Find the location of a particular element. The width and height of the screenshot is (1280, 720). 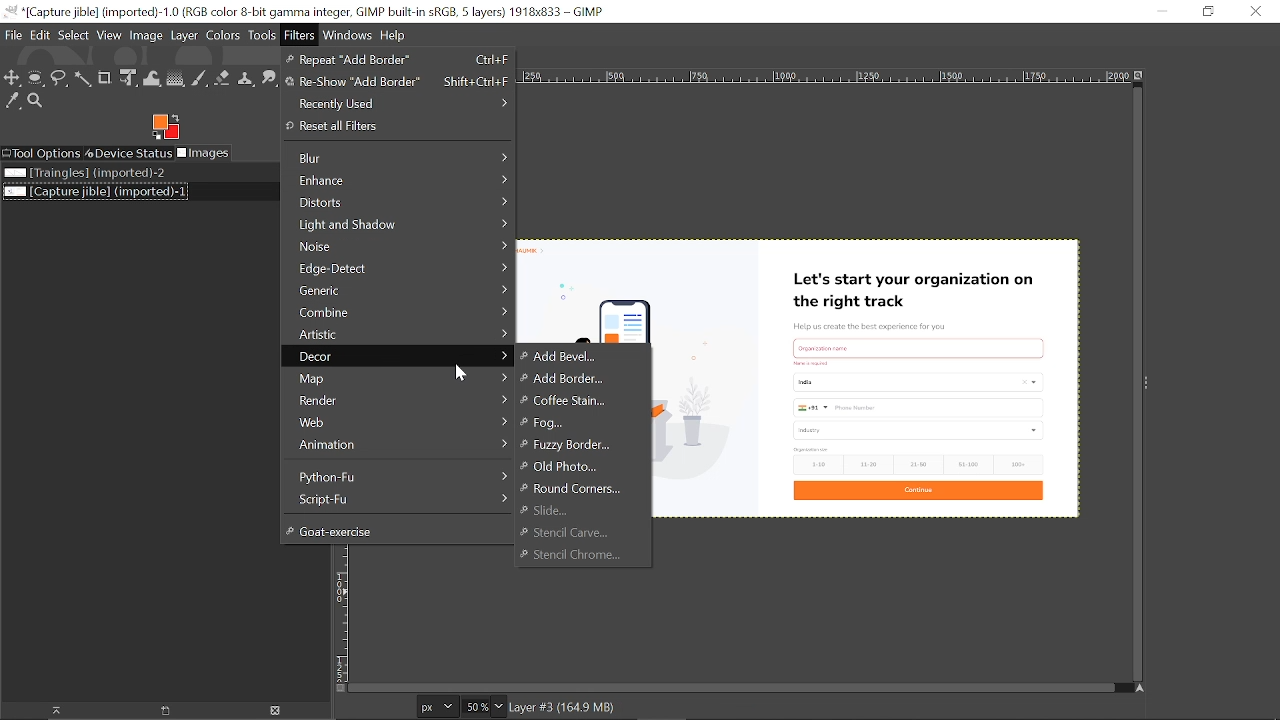

Edit is located at coordinates (40, 35).